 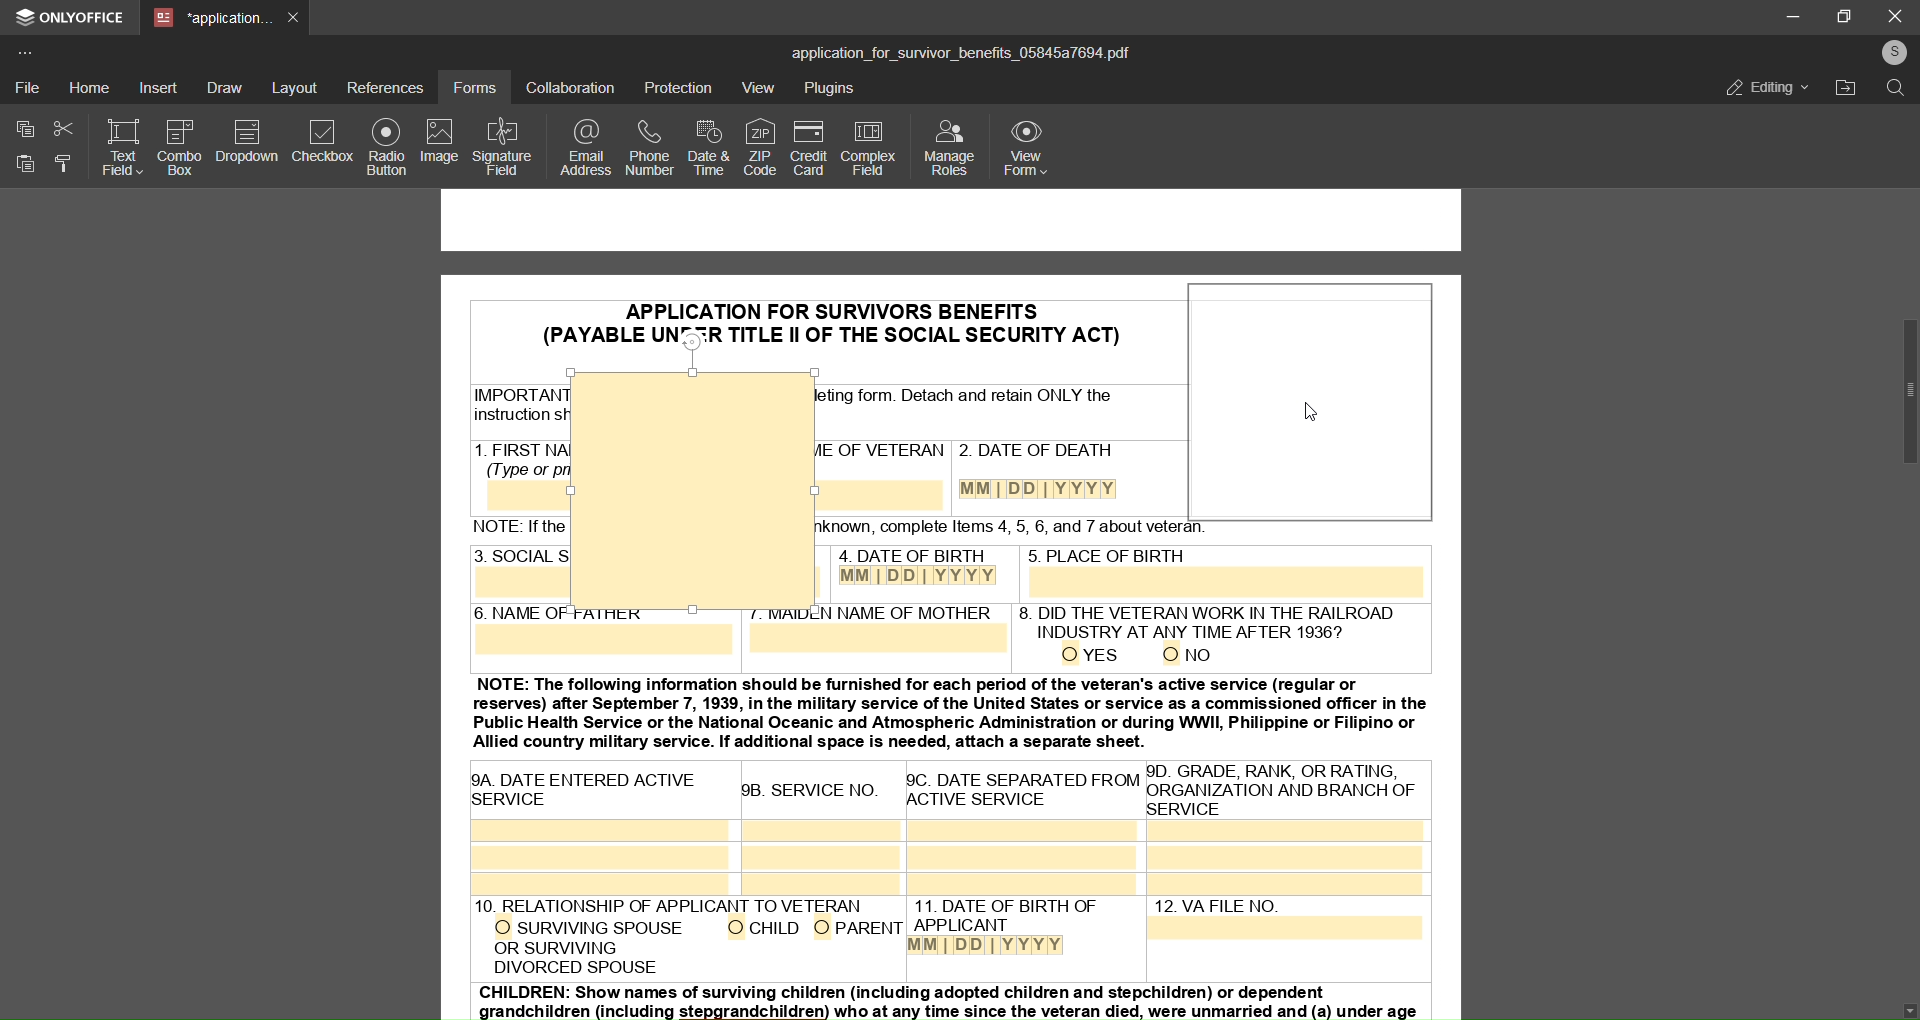 What do you see at coordinates (1895, 91) in the screenshot?
I see `search` at bounding box center [1895, 91].